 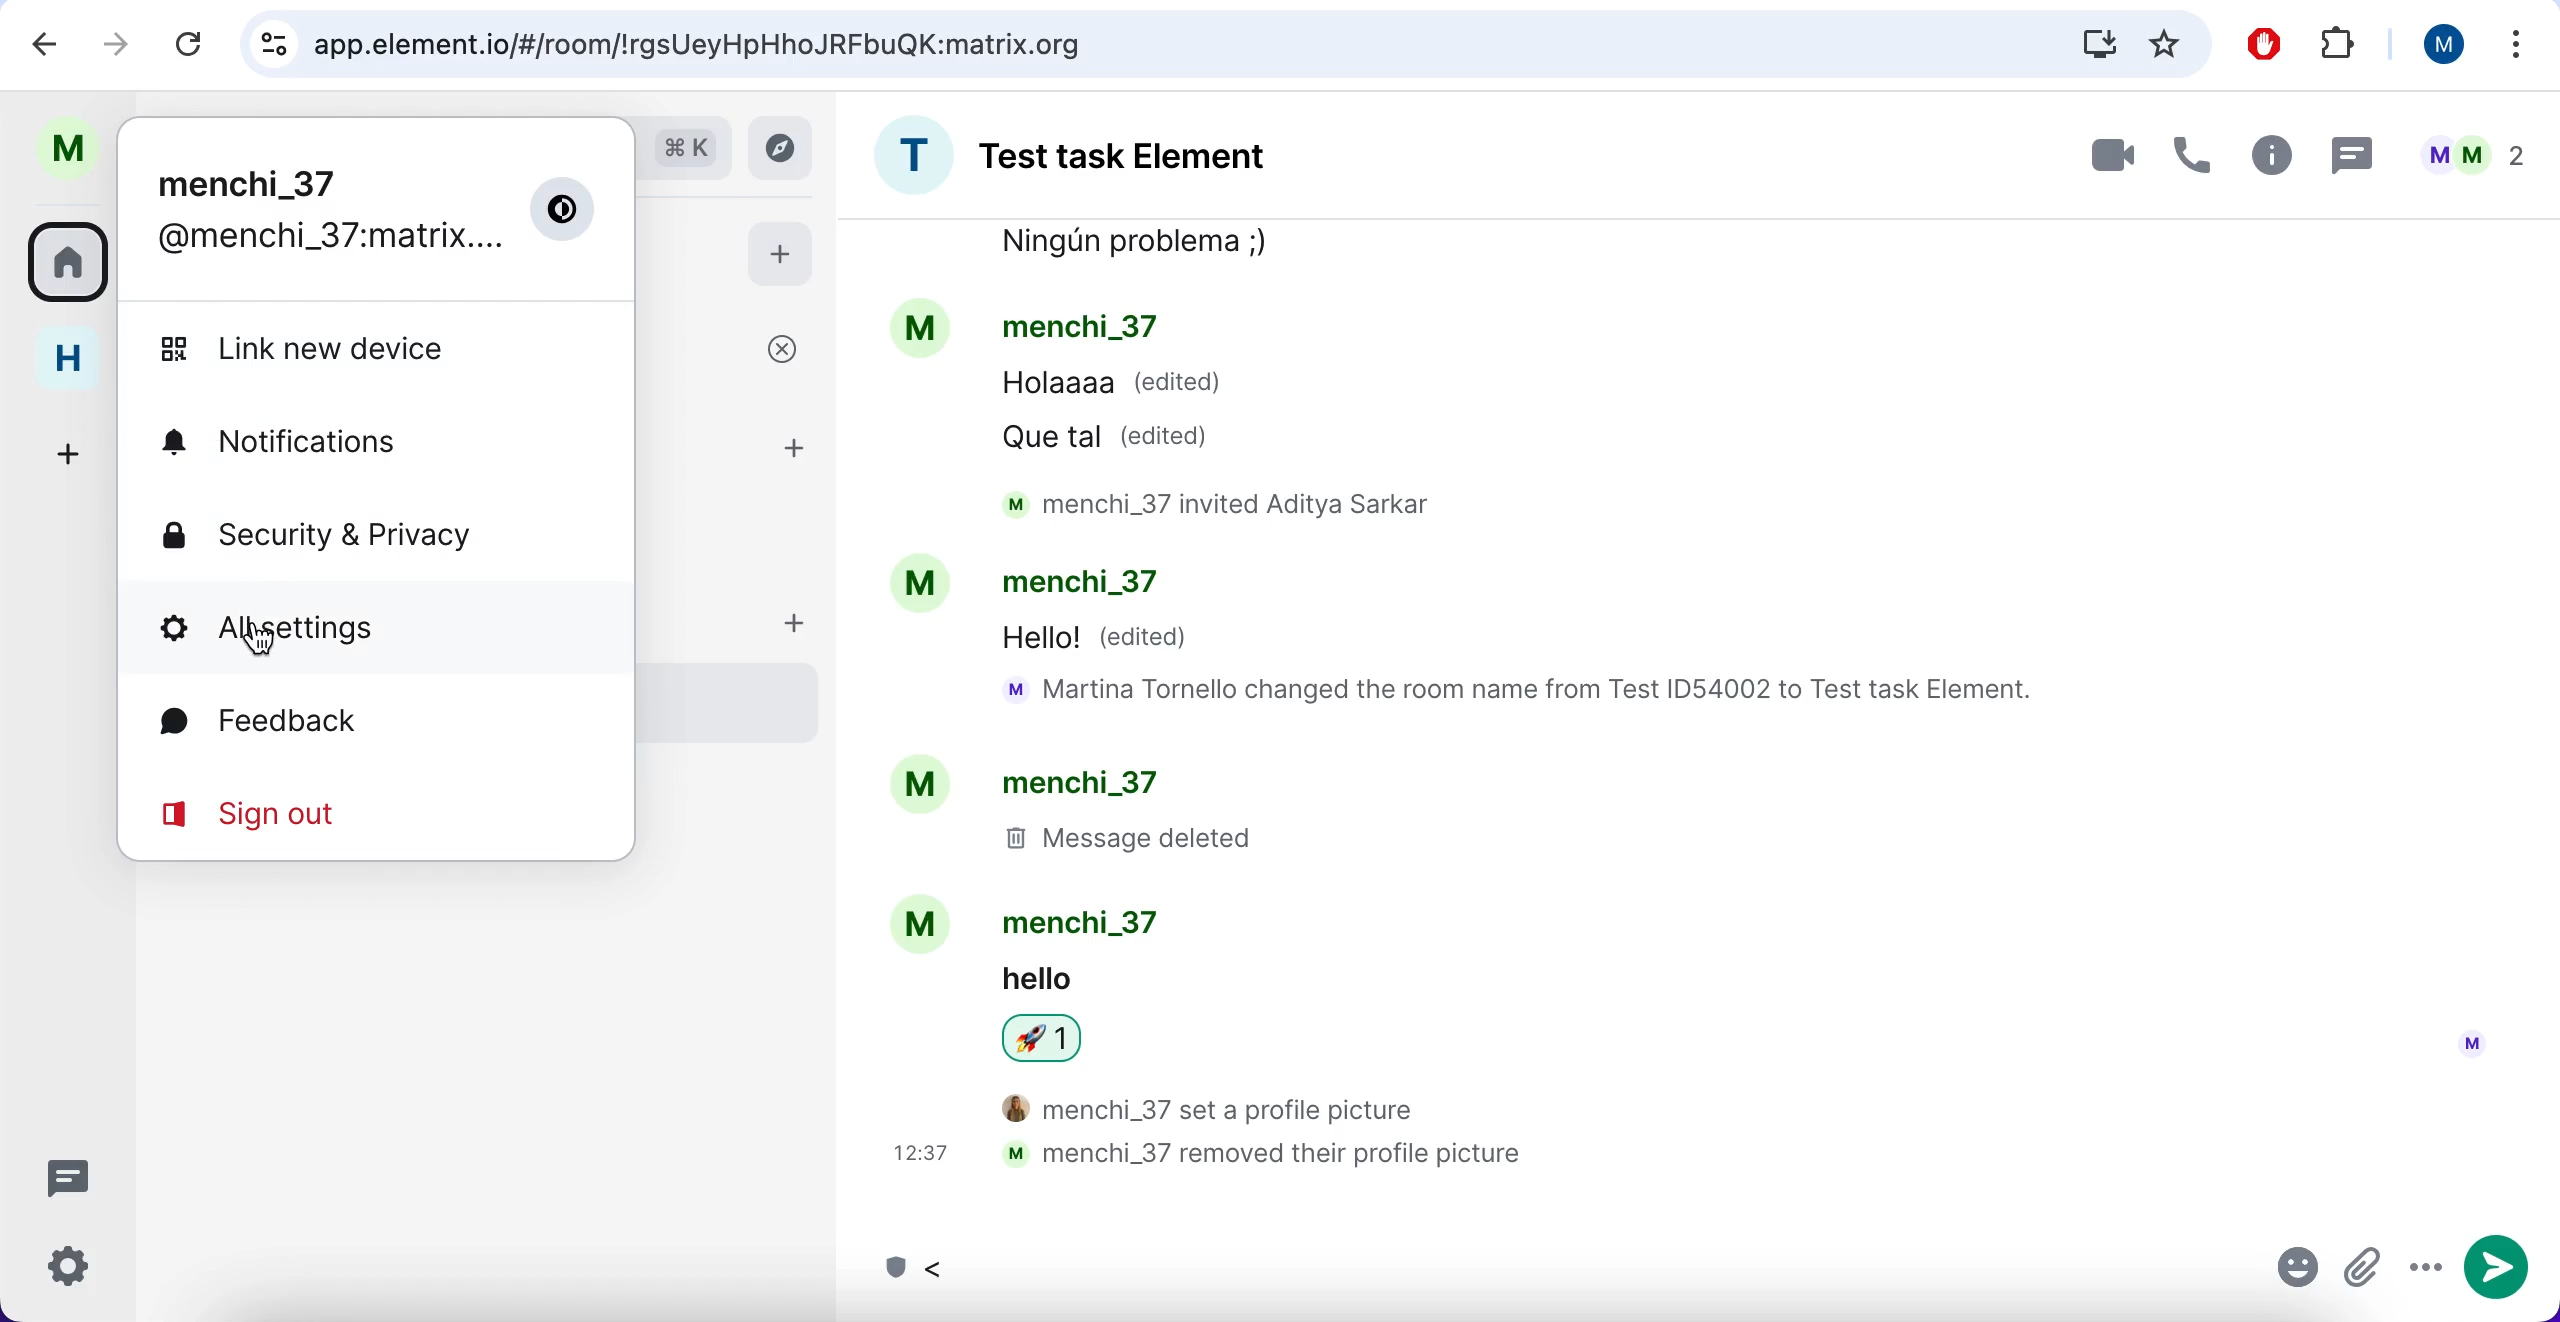 What do you see at coordinates (68, 1177) in the screenshot?
I see `threads` at bounding box center [68, 1177].